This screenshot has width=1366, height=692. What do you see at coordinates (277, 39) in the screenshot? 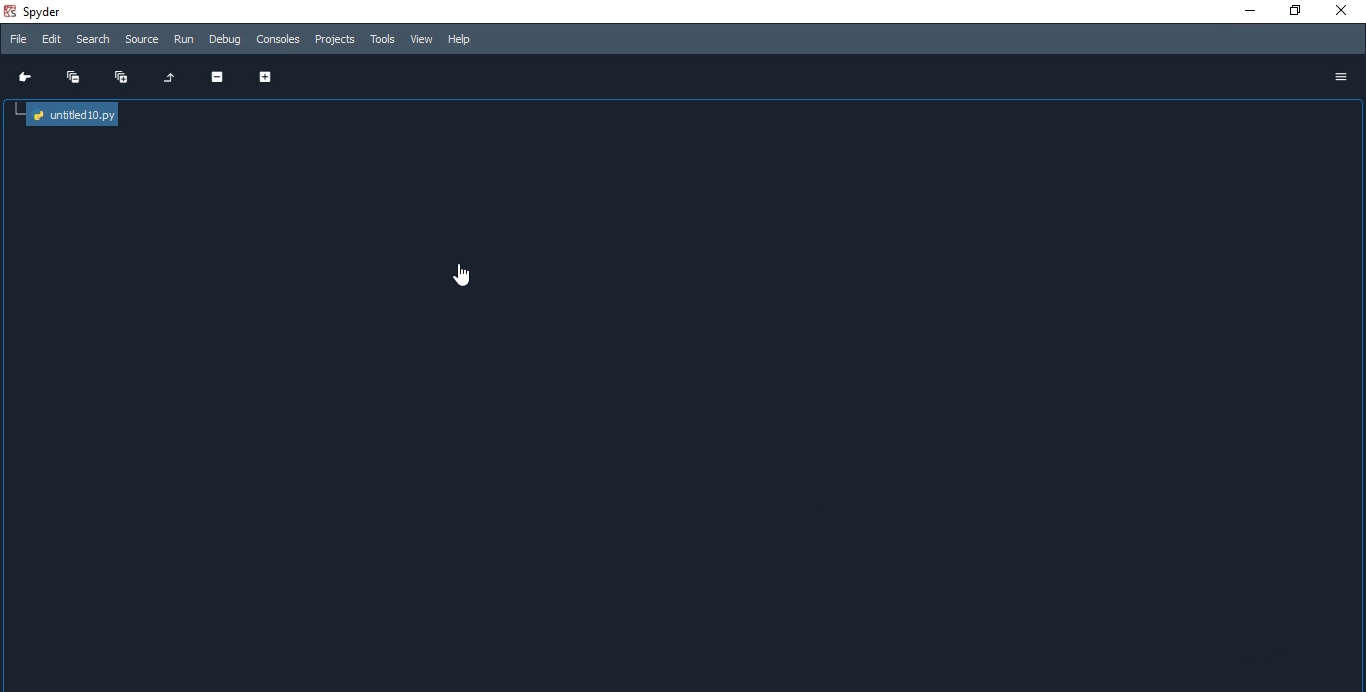
I see `Consoles` at bounding box center [277, 39].